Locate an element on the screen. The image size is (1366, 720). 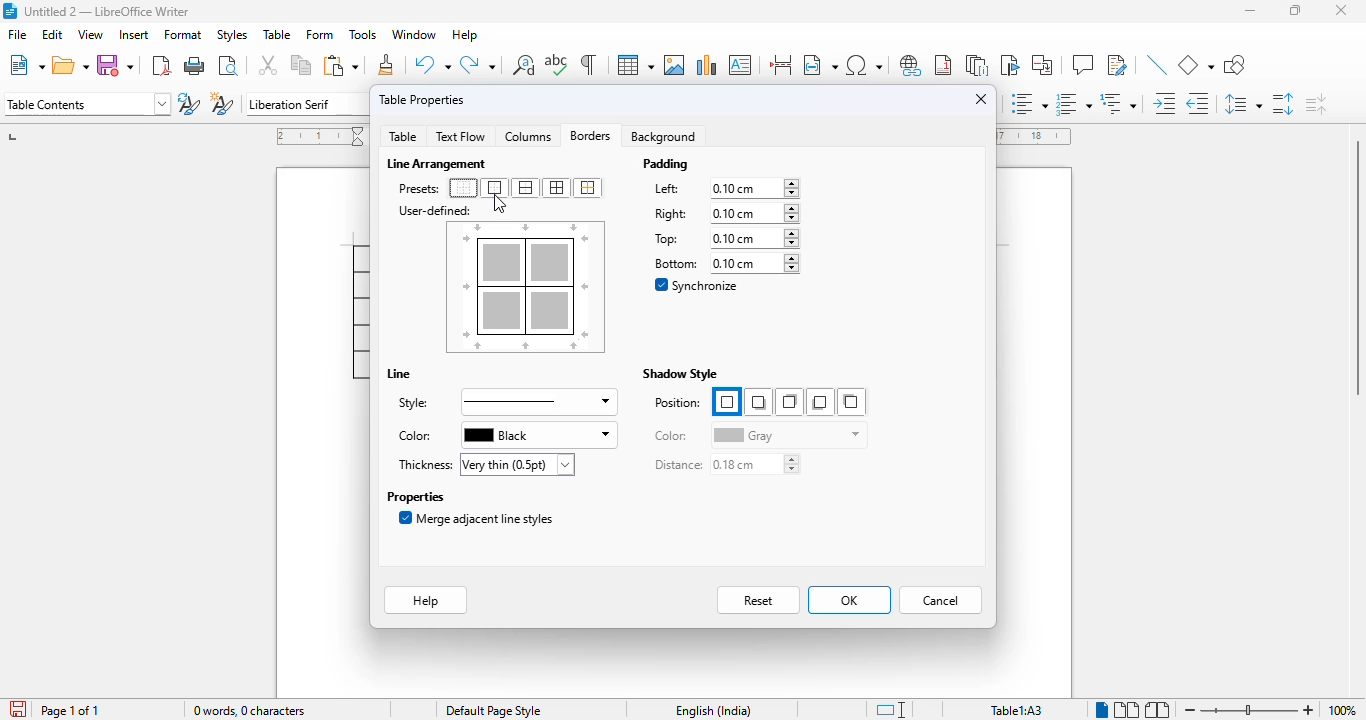
select outline format is located at coordinates (1118, 104).